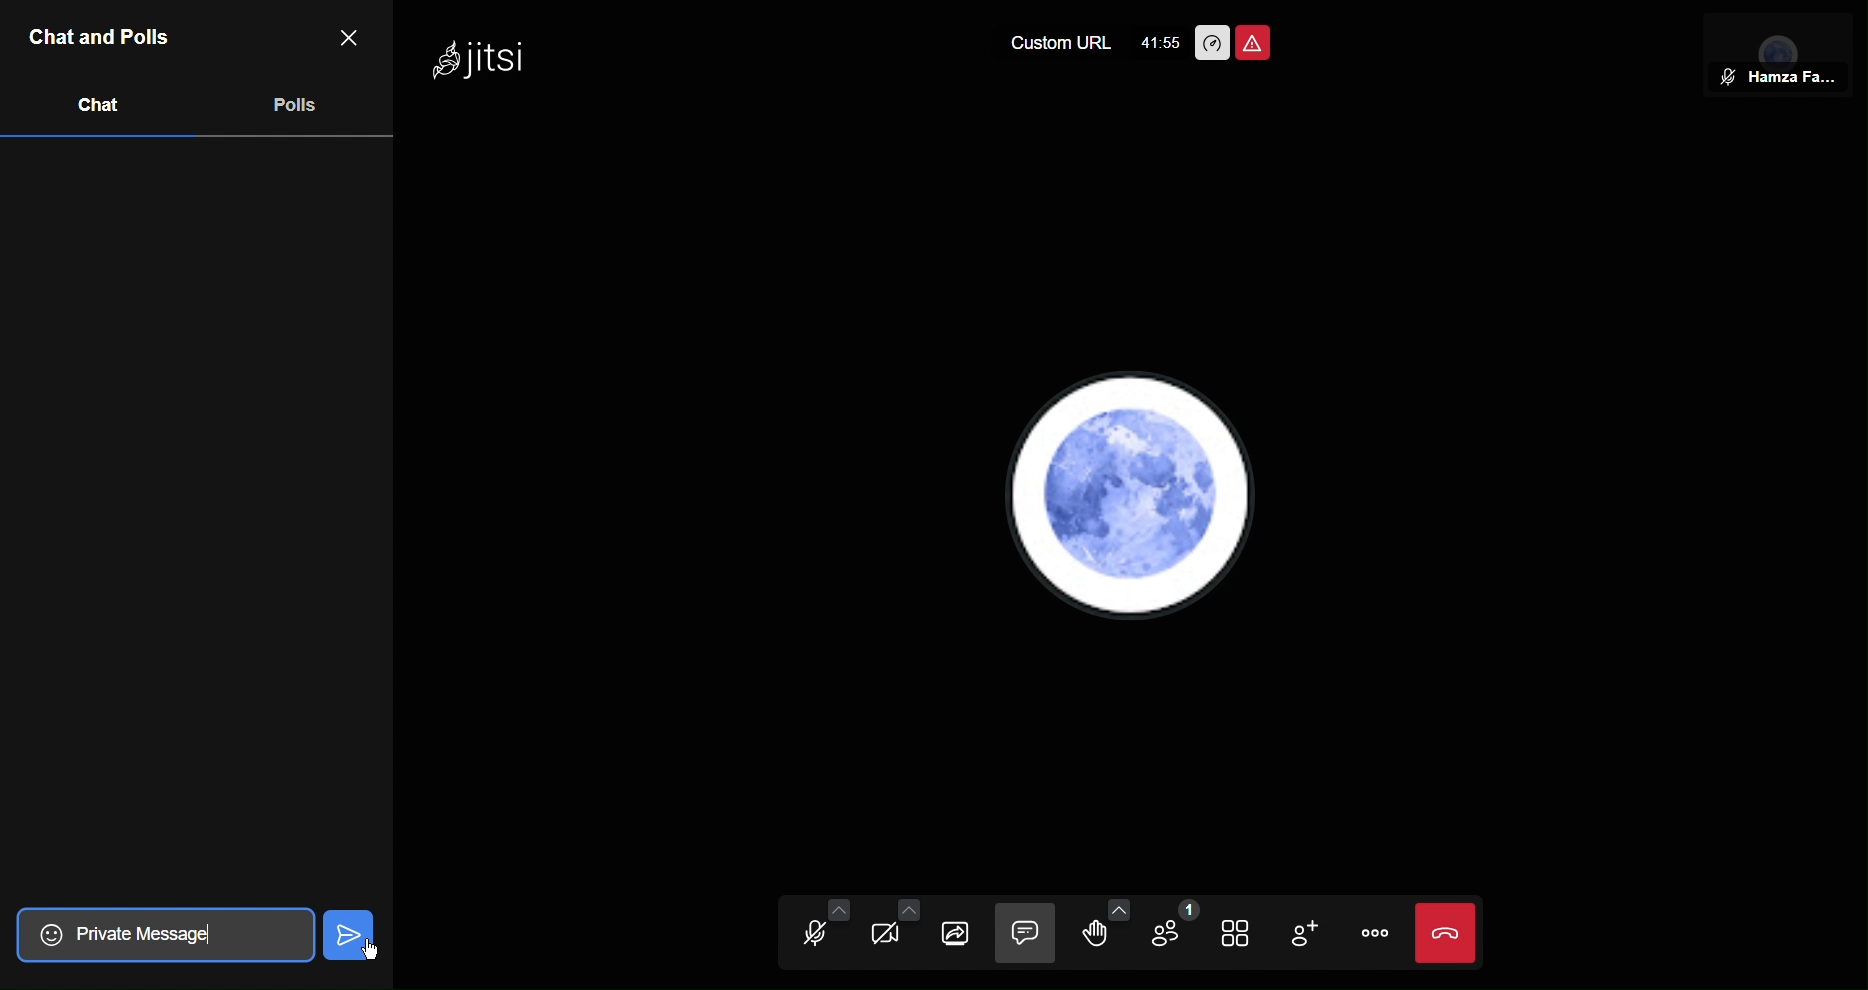 This screenshot has height=990, width=1868. I want to click on Participant View, so click(1776, 48).